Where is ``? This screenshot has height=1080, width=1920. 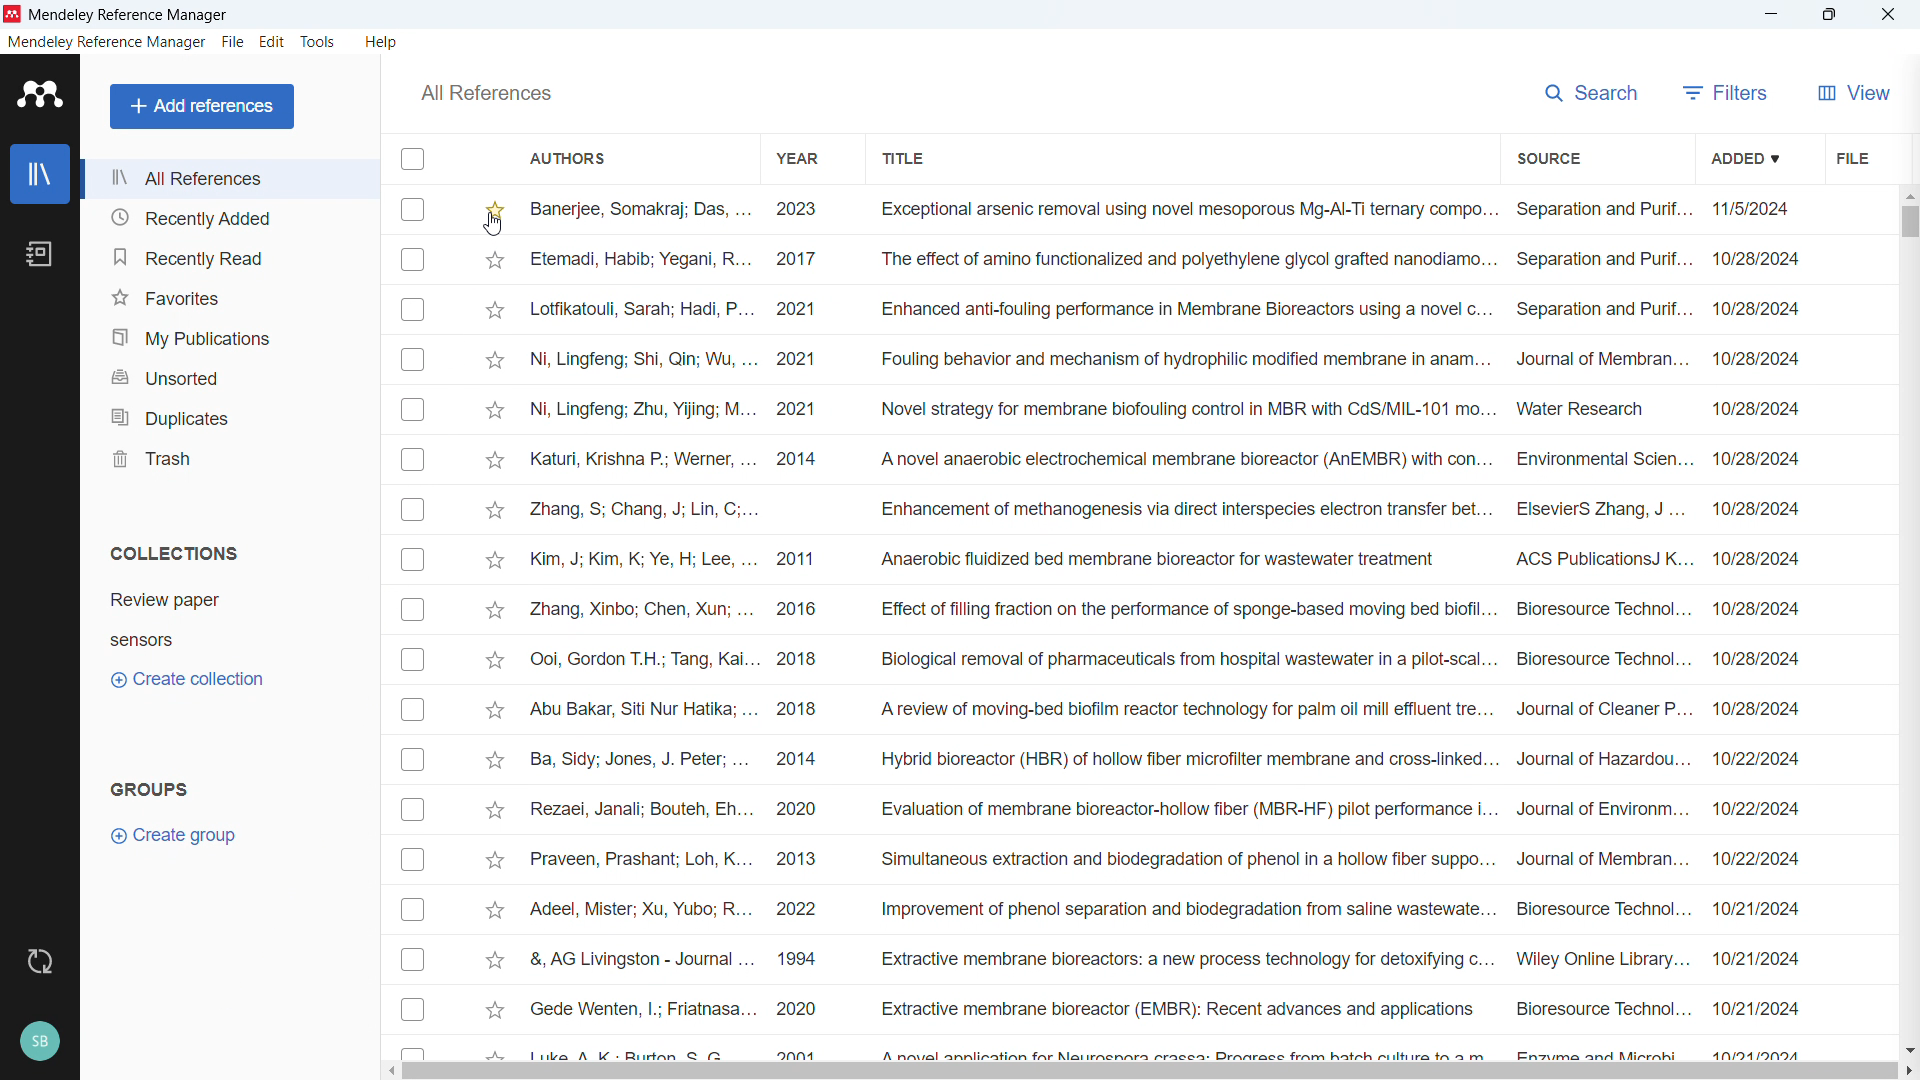
 is located at coordinates (642, 627).